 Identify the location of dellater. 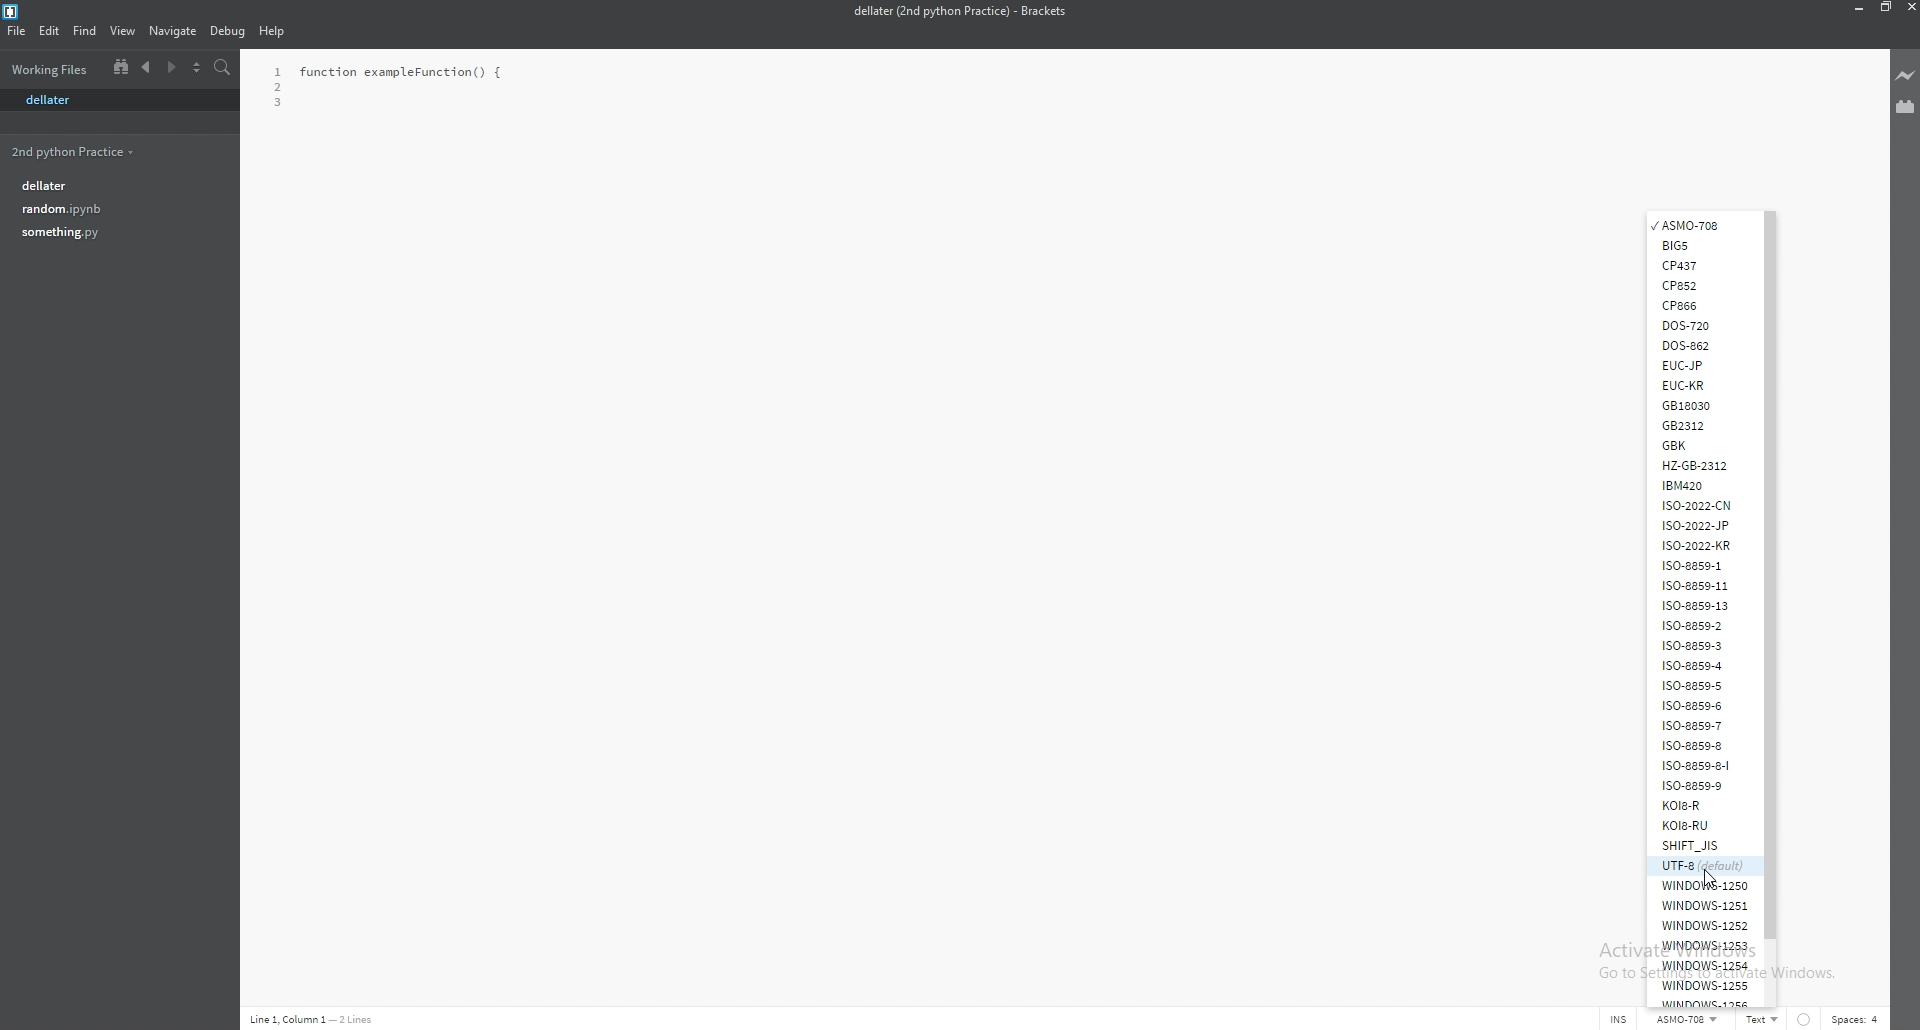
(112, 186).